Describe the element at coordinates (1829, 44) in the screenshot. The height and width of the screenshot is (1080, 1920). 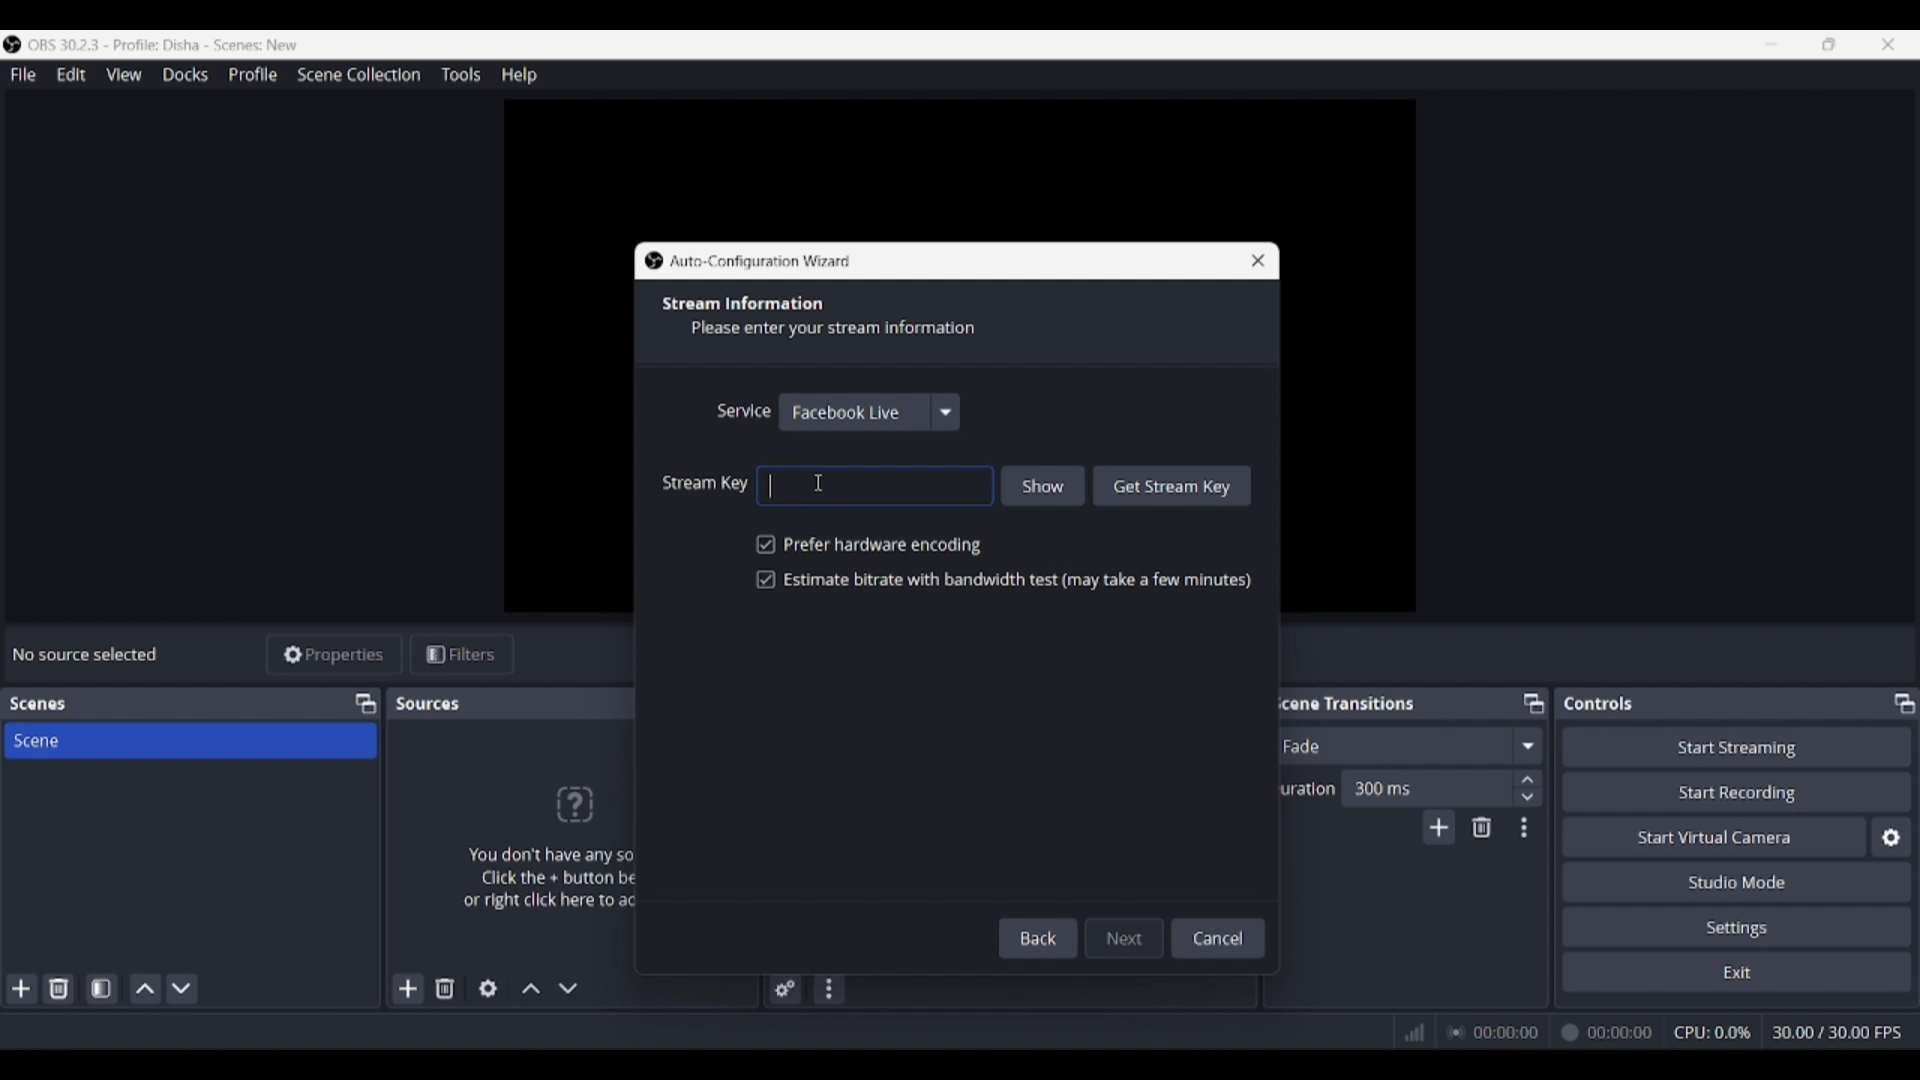
I see `Show interface in a smaller tab` at that location.